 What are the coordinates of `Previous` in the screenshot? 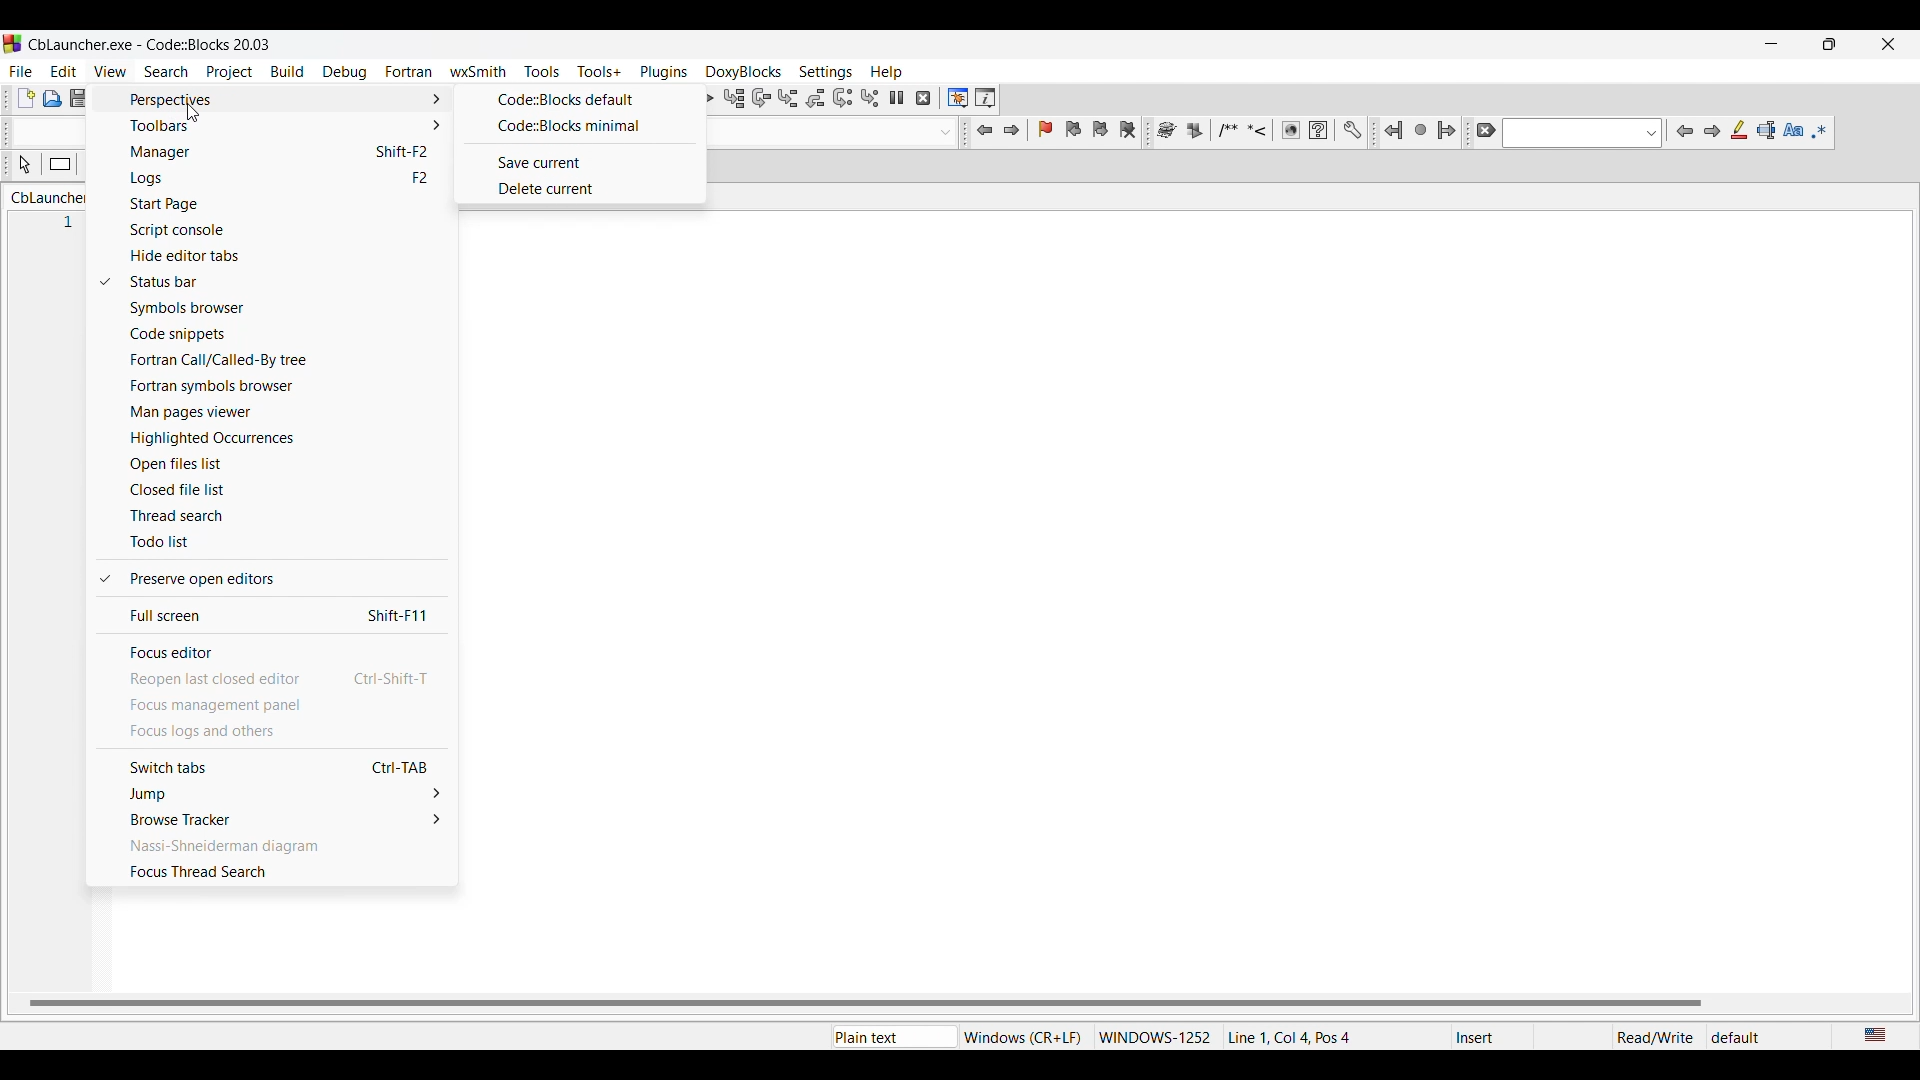 It's located at (1685, 131).